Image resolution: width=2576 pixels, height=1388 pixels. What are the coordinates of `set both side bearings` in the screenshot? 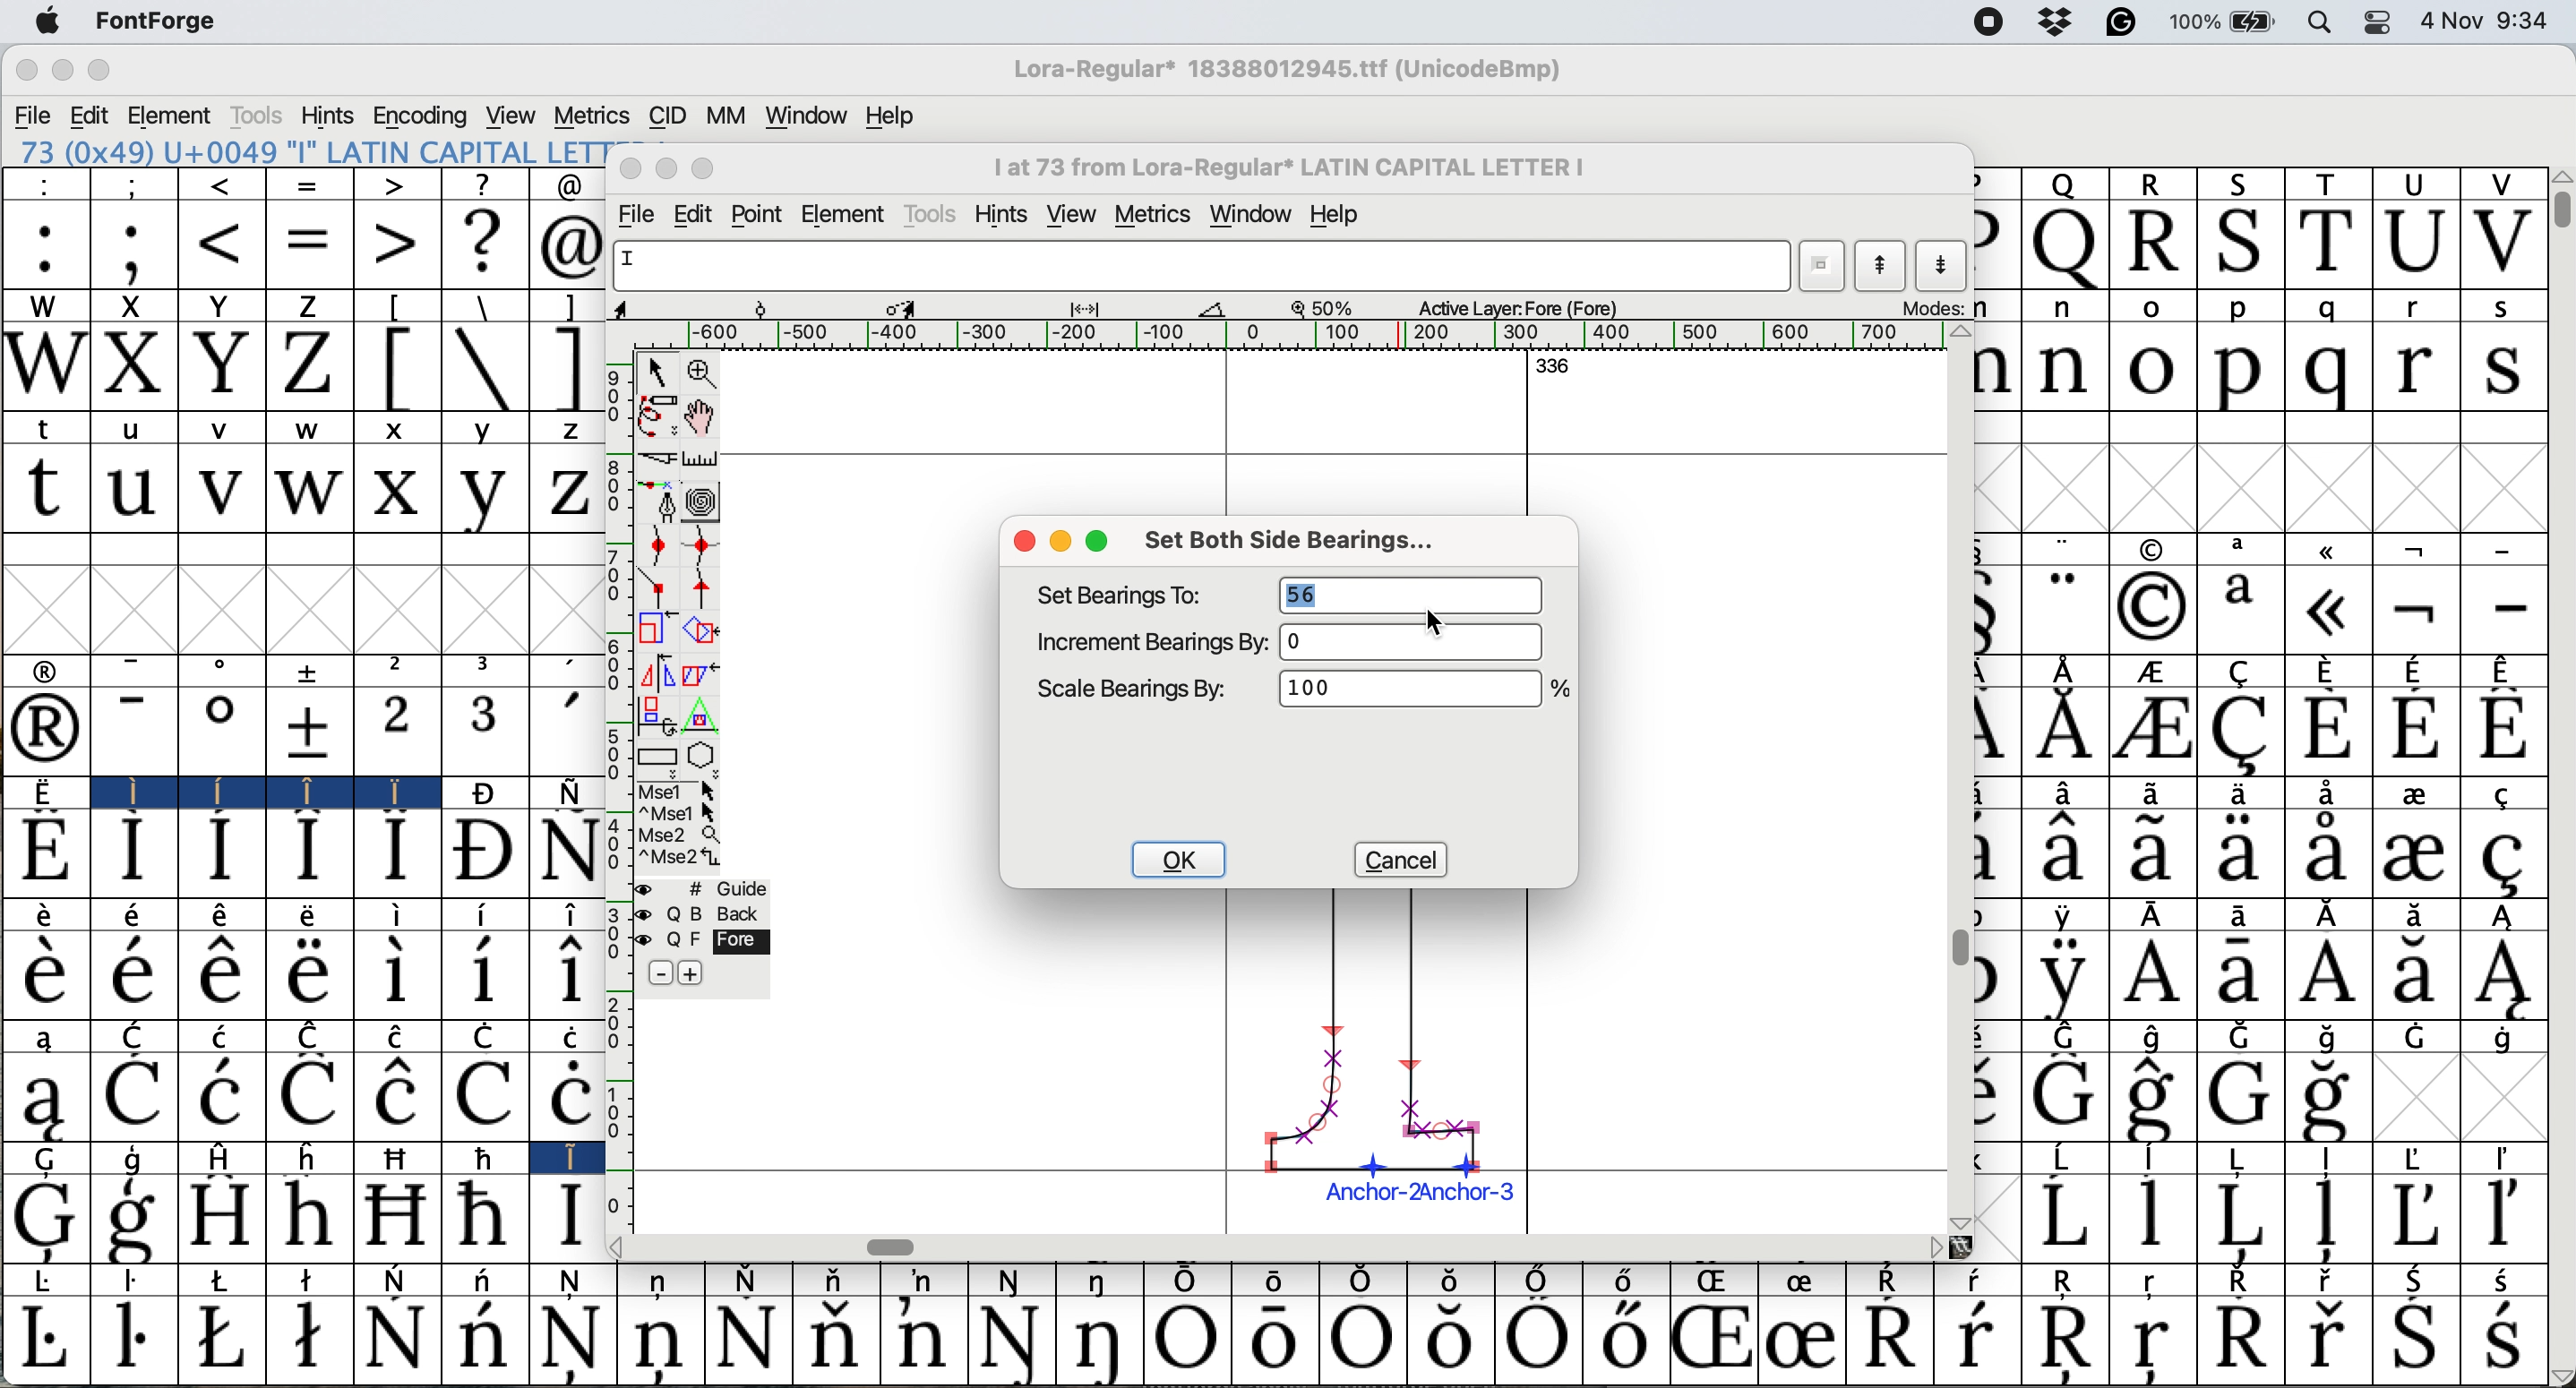 It's located at (1304, 542).